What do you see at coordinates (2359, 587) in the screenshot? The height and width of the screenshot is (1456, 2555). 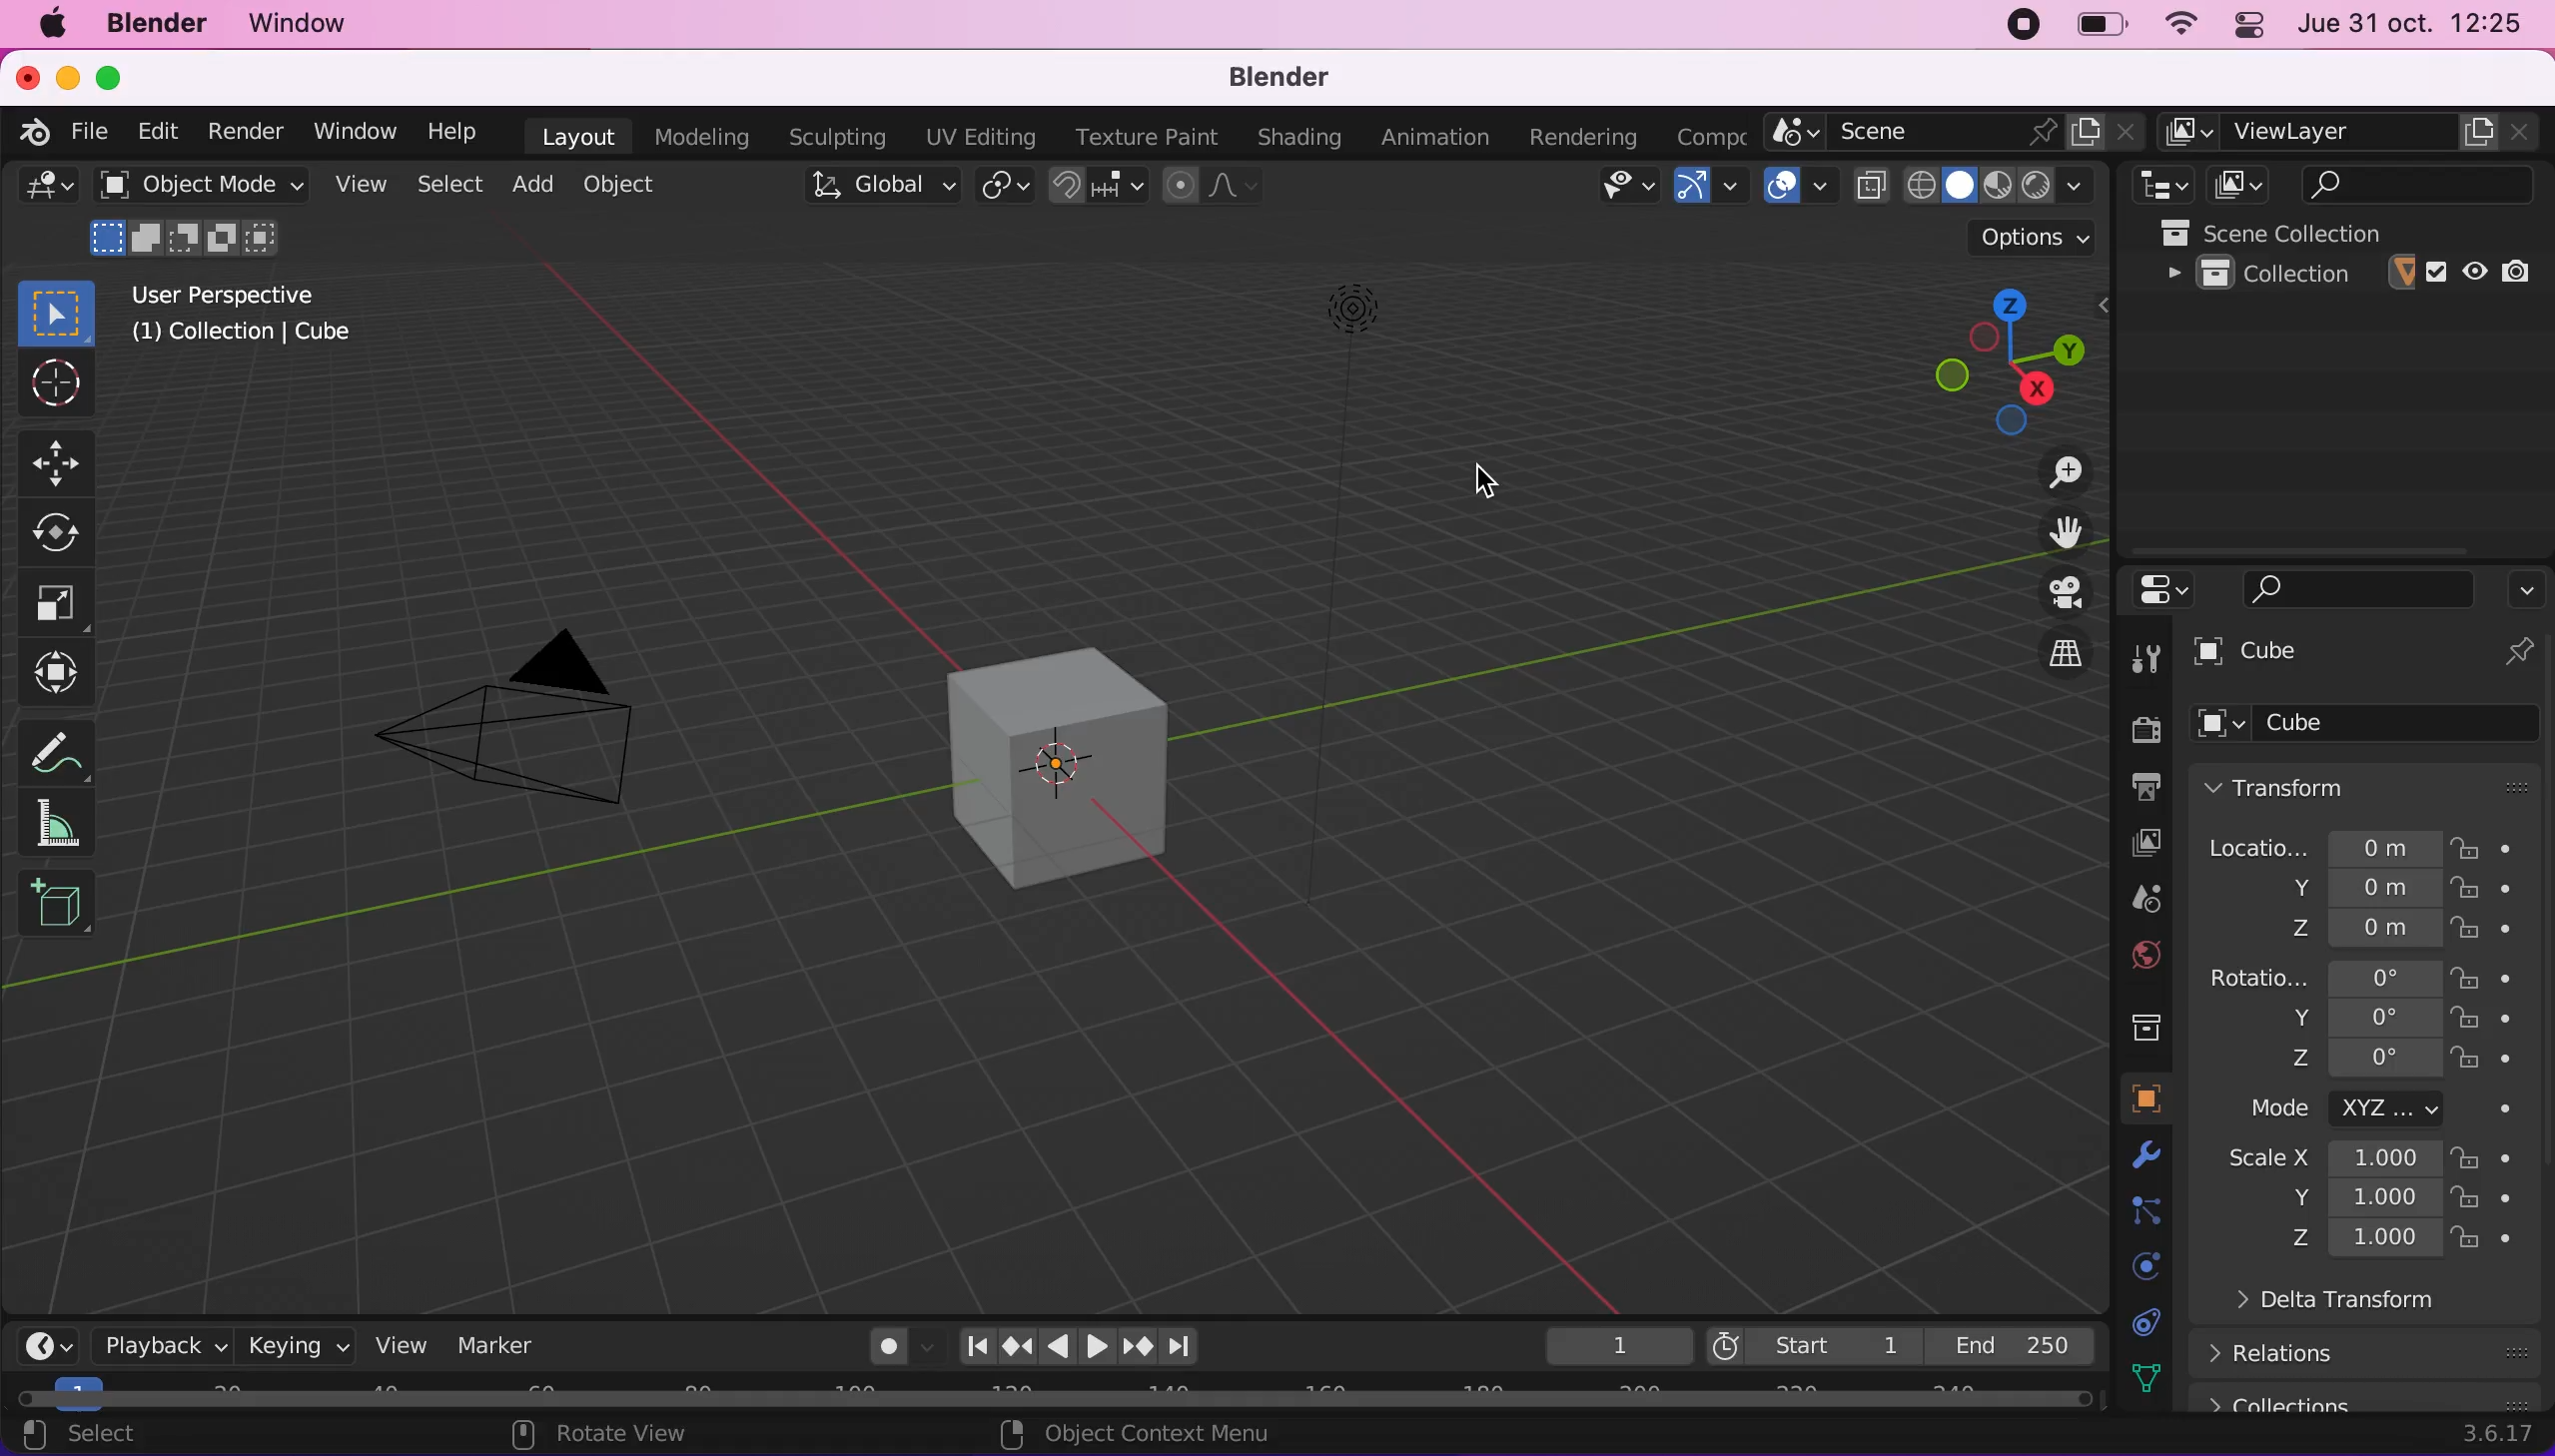 I see `search` at bounding box center [2359, 587].